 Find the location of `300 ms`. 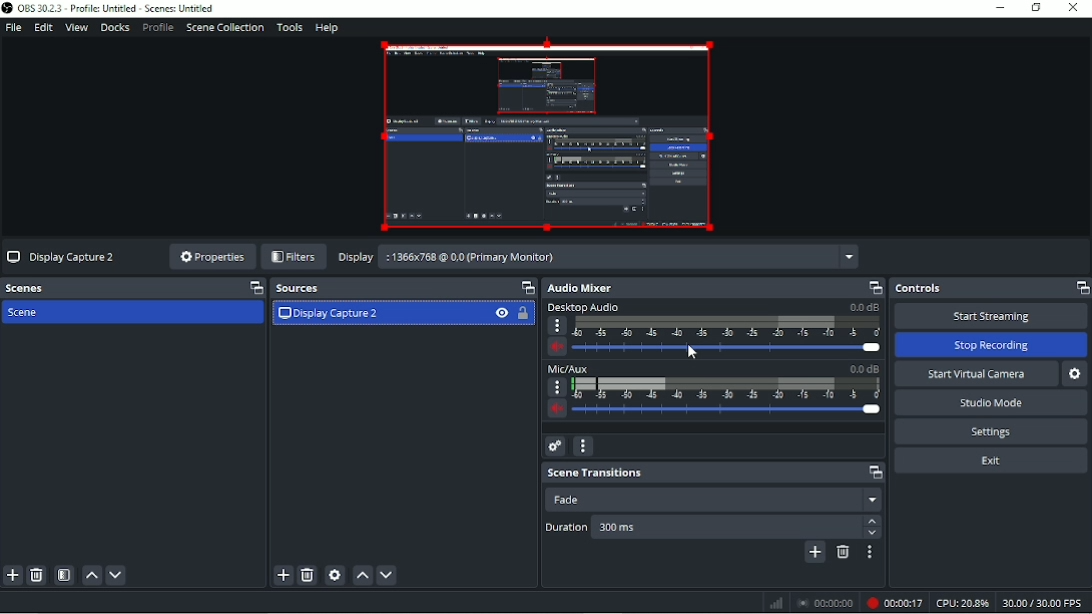

300 ms is located at coordinates (724, 528).